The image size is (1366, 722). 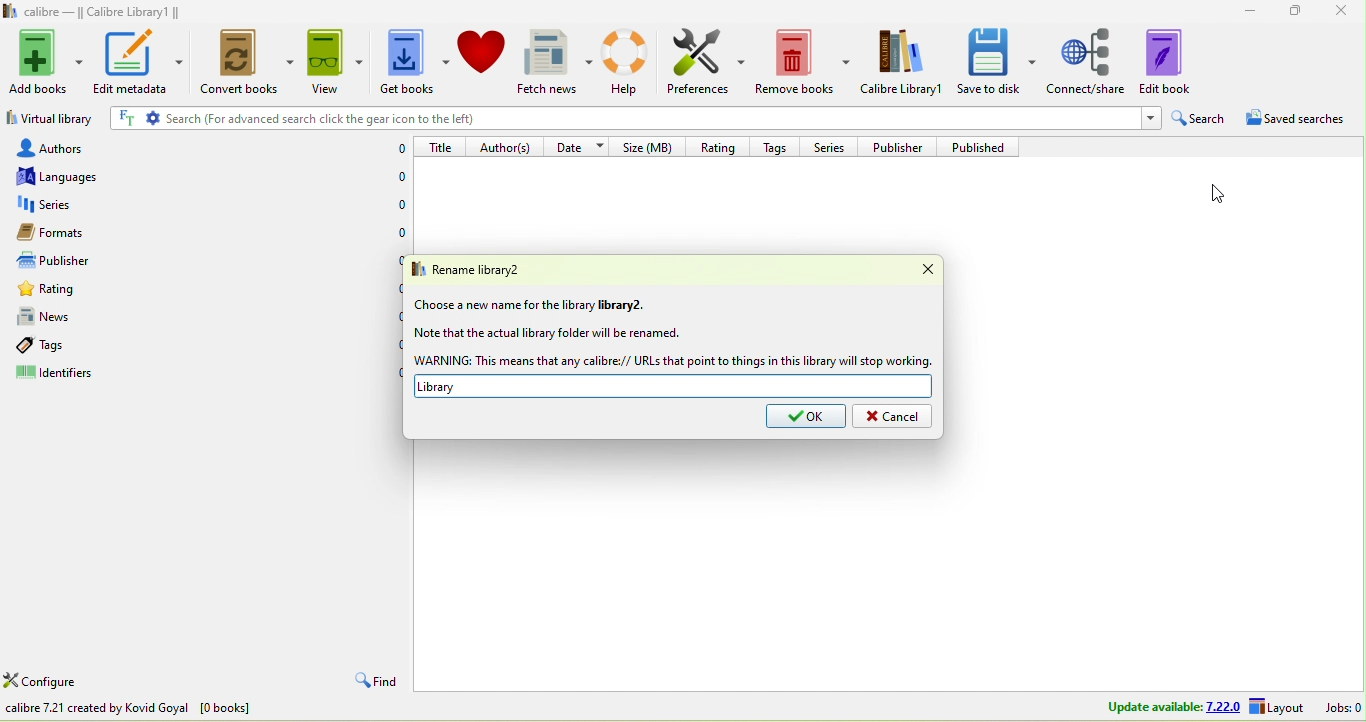 What do you see at coordinates (68, 345) in the screenshot?
I see `tags` at bounding box center [68, 345].